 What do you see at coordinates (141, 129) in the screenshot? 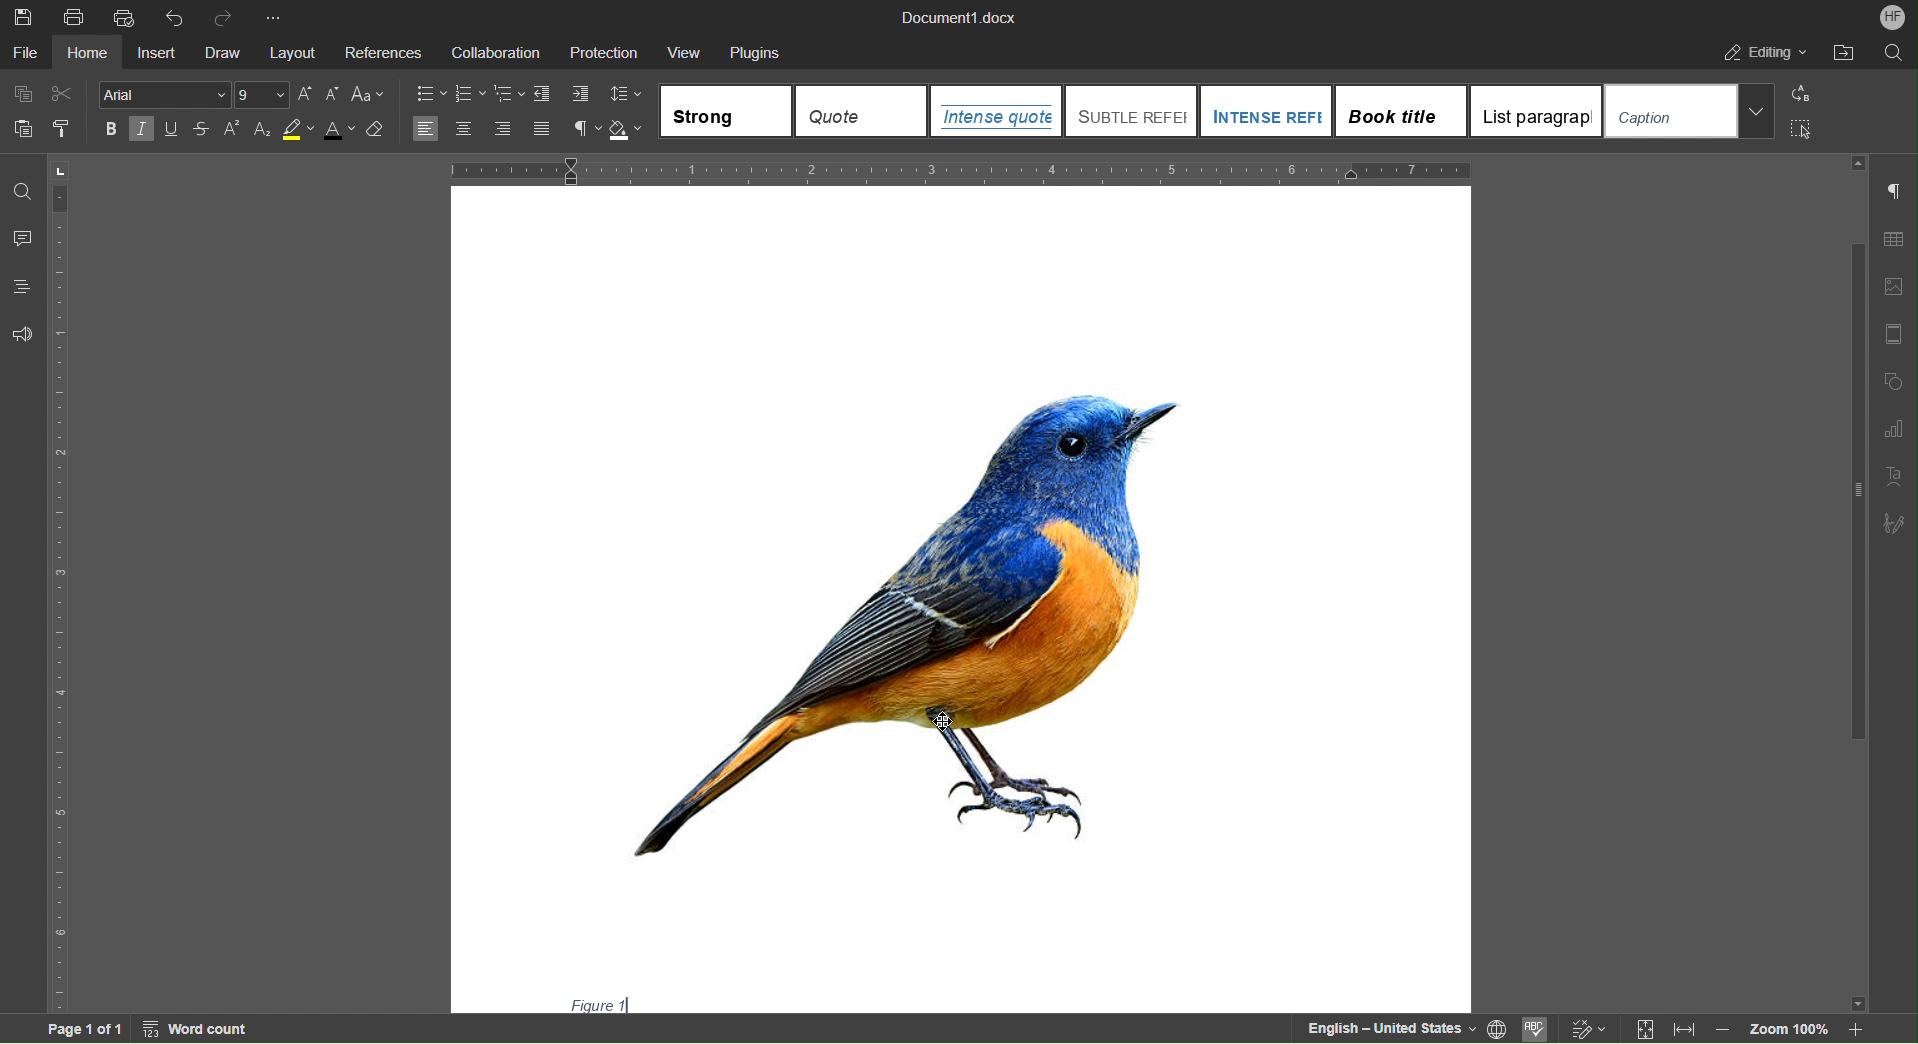
I see `Italic` at bounding box center [141, 129].